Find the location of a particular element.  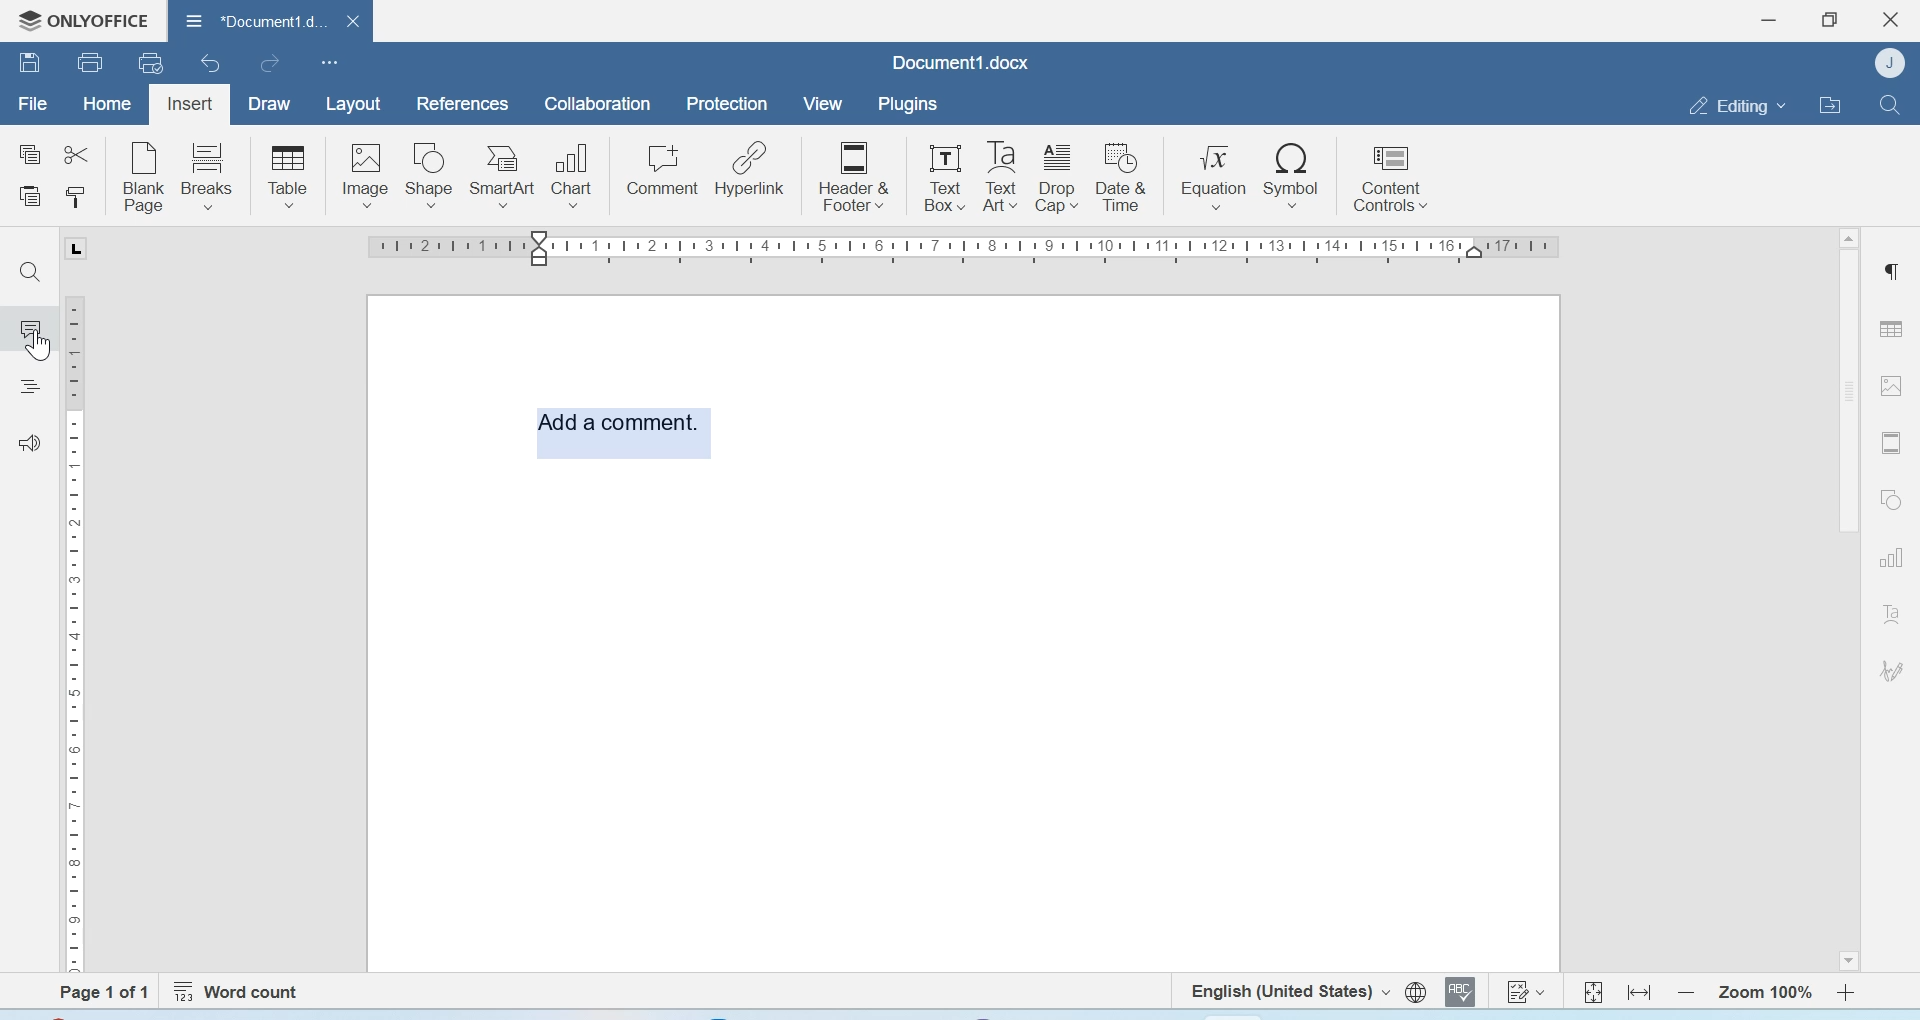

File is located at coordinates (32, 104).